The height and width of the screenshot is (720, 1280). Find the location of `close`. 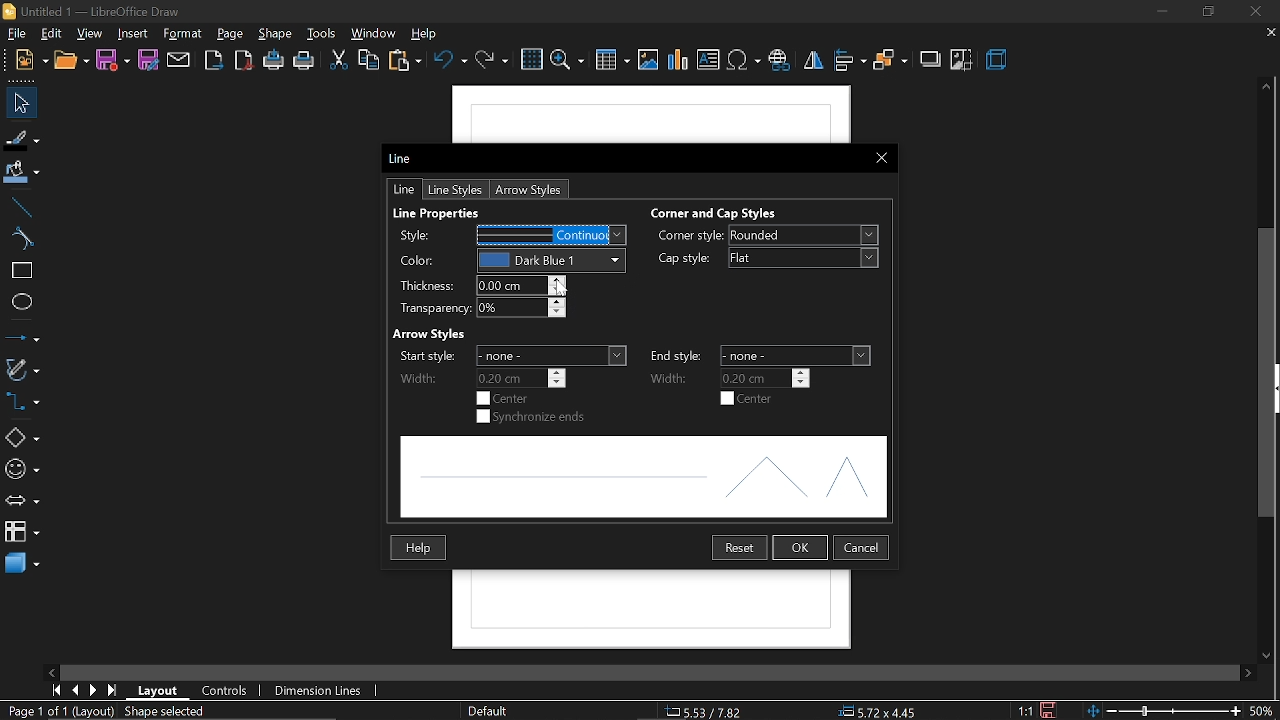

close is located at coordinates (880, 157).